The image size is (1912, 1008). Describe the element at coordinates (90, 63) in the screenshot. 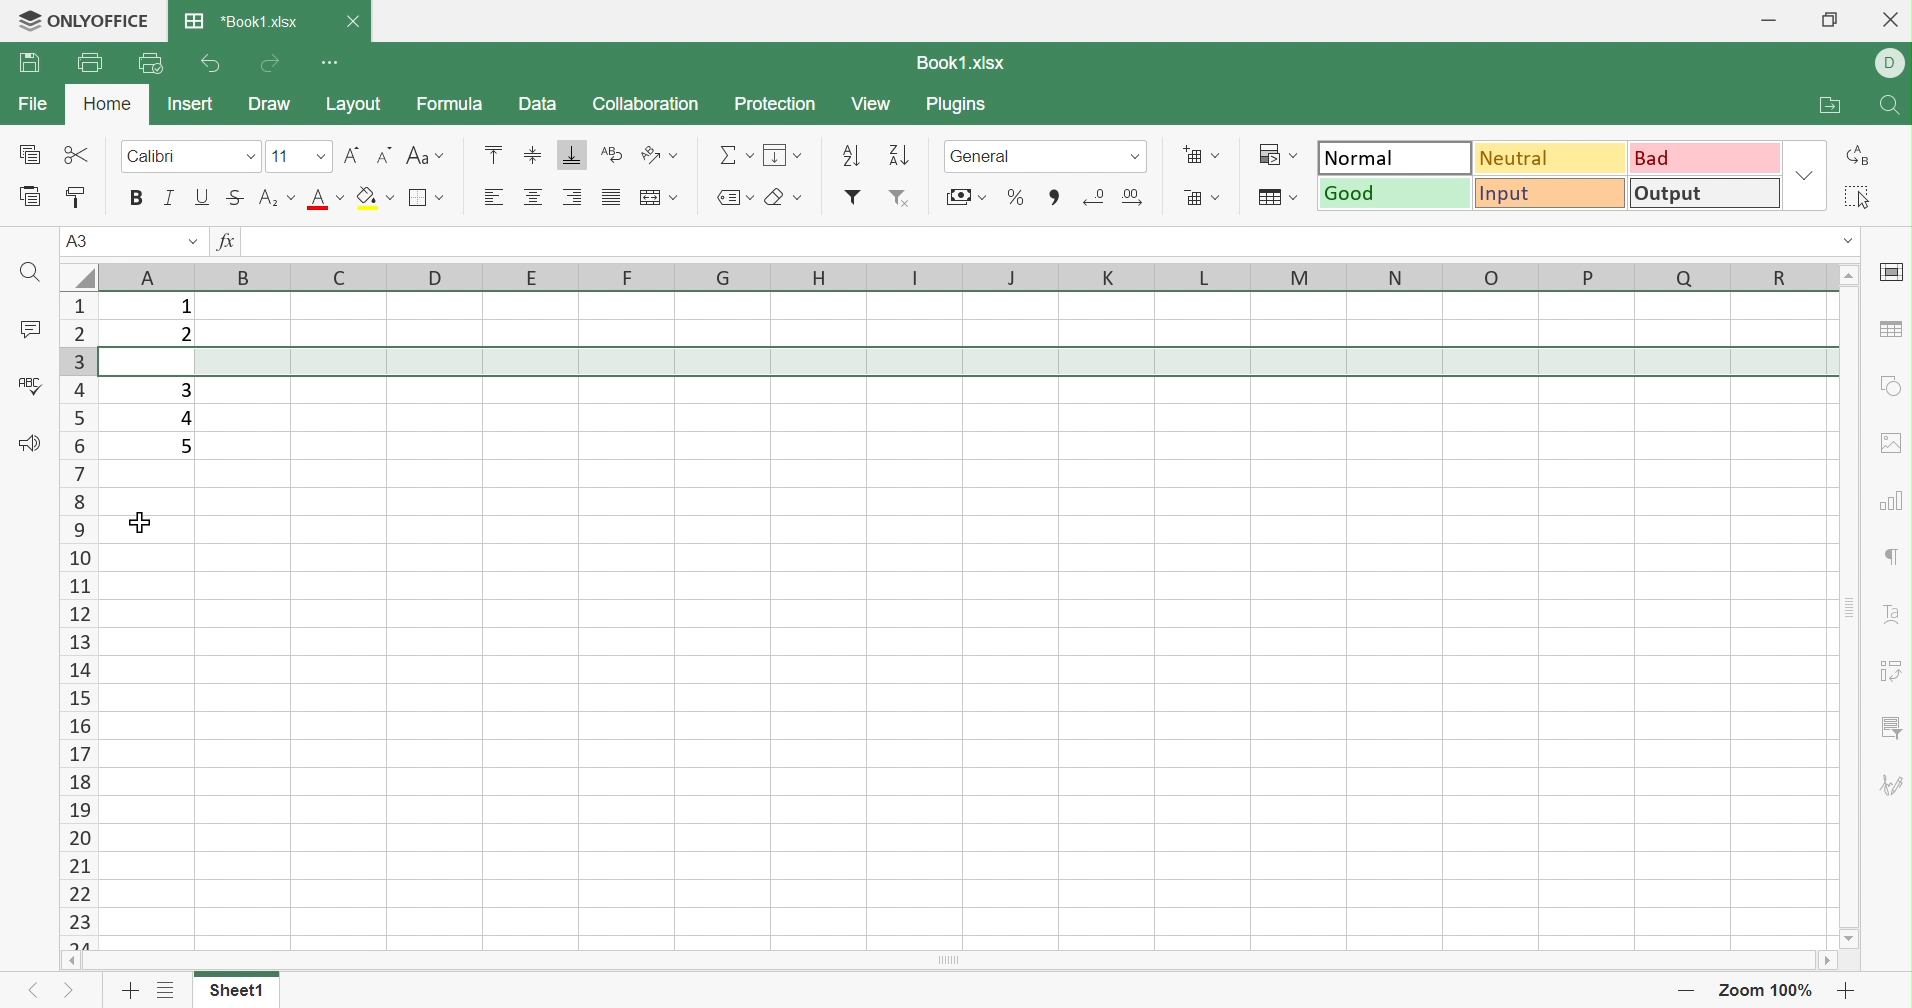

I see `Print` at that location.